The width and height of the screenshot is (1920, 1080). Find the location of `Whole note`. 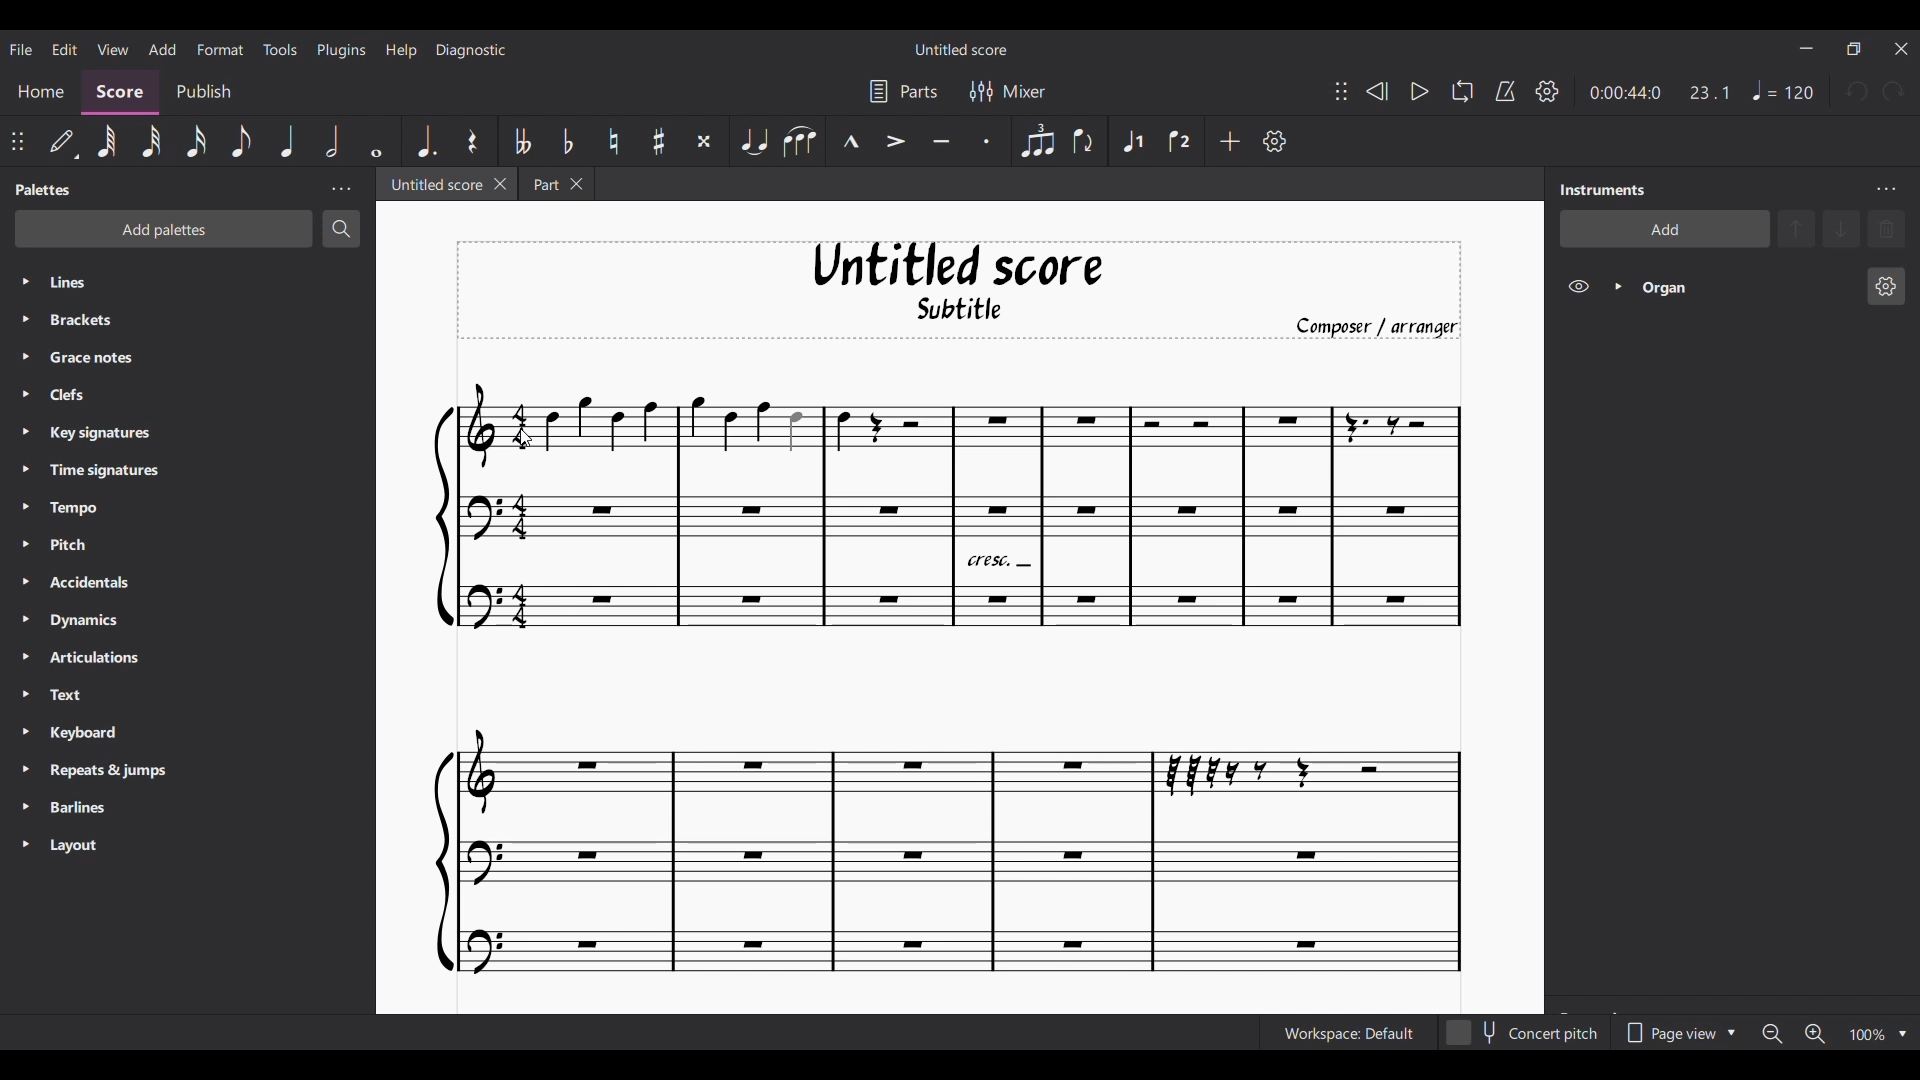

Whole note is located at coordinates (376, 141).